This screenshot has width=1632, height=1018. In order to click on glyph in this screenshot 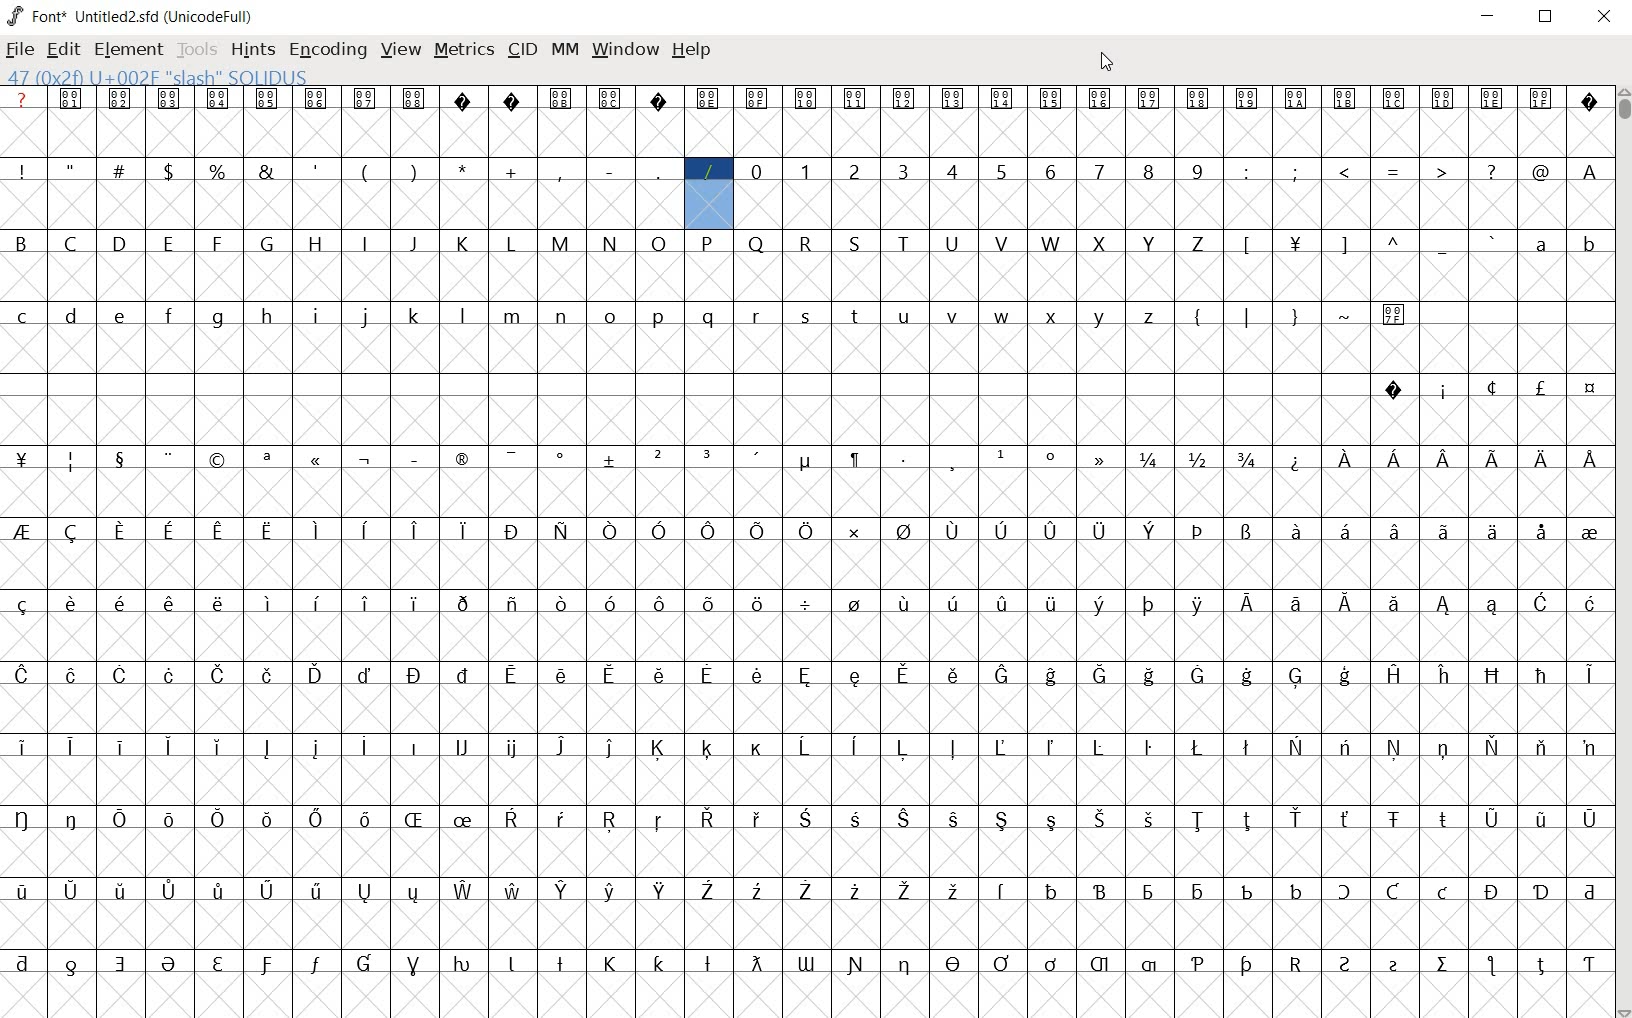, I will do `click(806, 99)`.